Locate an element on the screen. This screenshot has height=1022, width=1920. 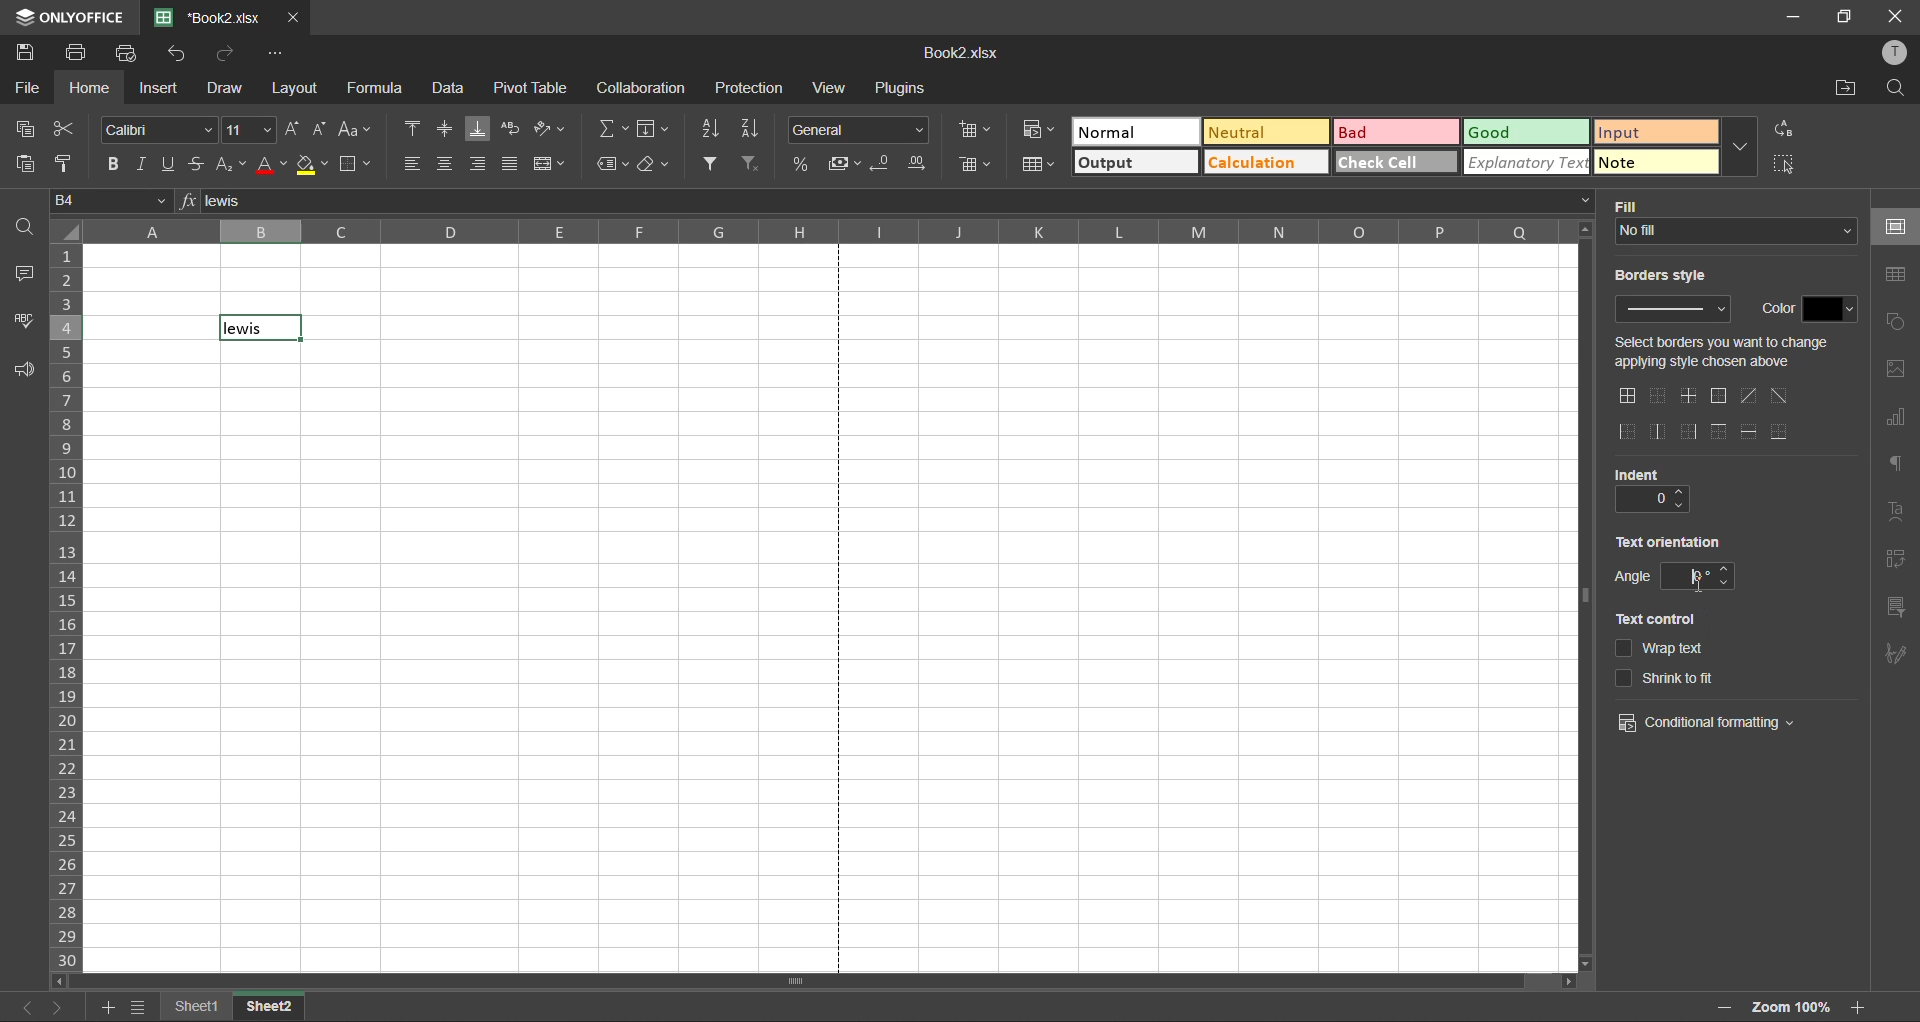
zoom factor is located at coordinates (1792, 1006).